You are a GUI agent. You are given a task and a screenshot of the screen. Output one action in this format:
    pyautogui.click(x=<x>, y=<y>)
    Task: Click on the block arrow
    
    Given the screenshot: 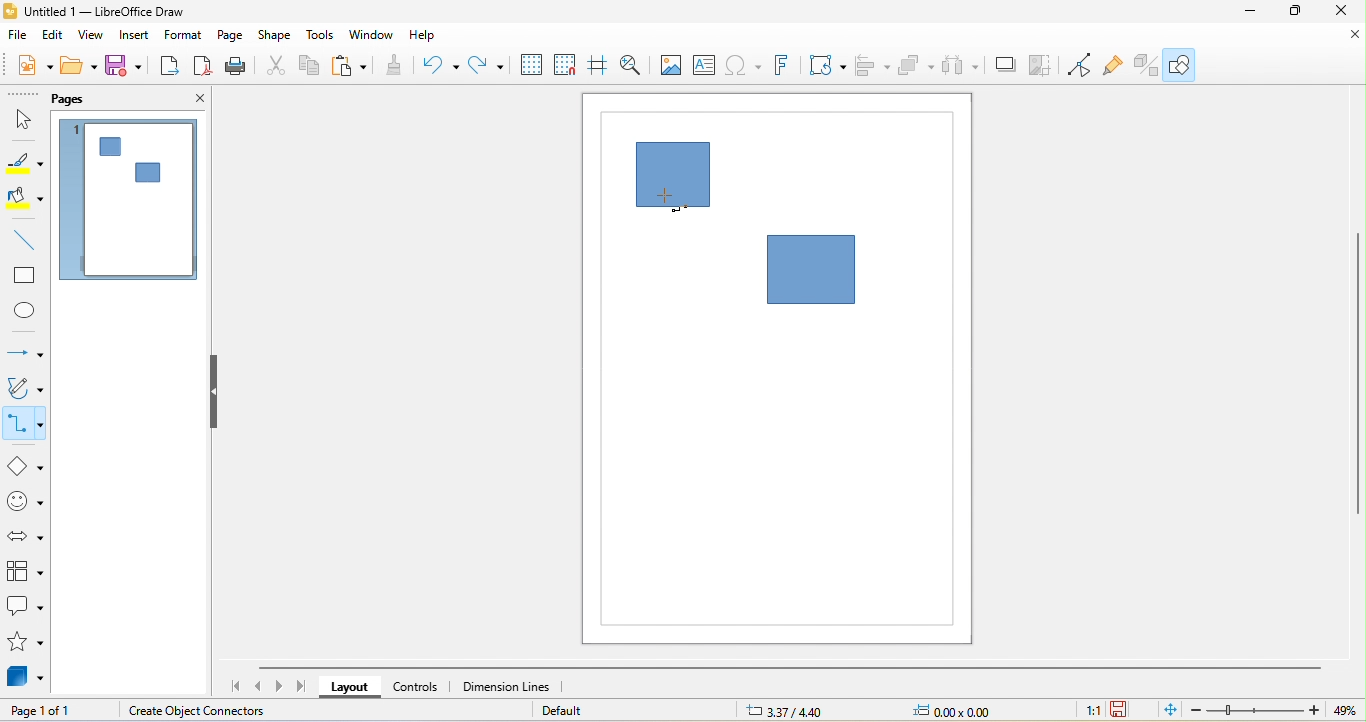 What is the action you would take?
    pyautogui.click(x=27, y=537)
    